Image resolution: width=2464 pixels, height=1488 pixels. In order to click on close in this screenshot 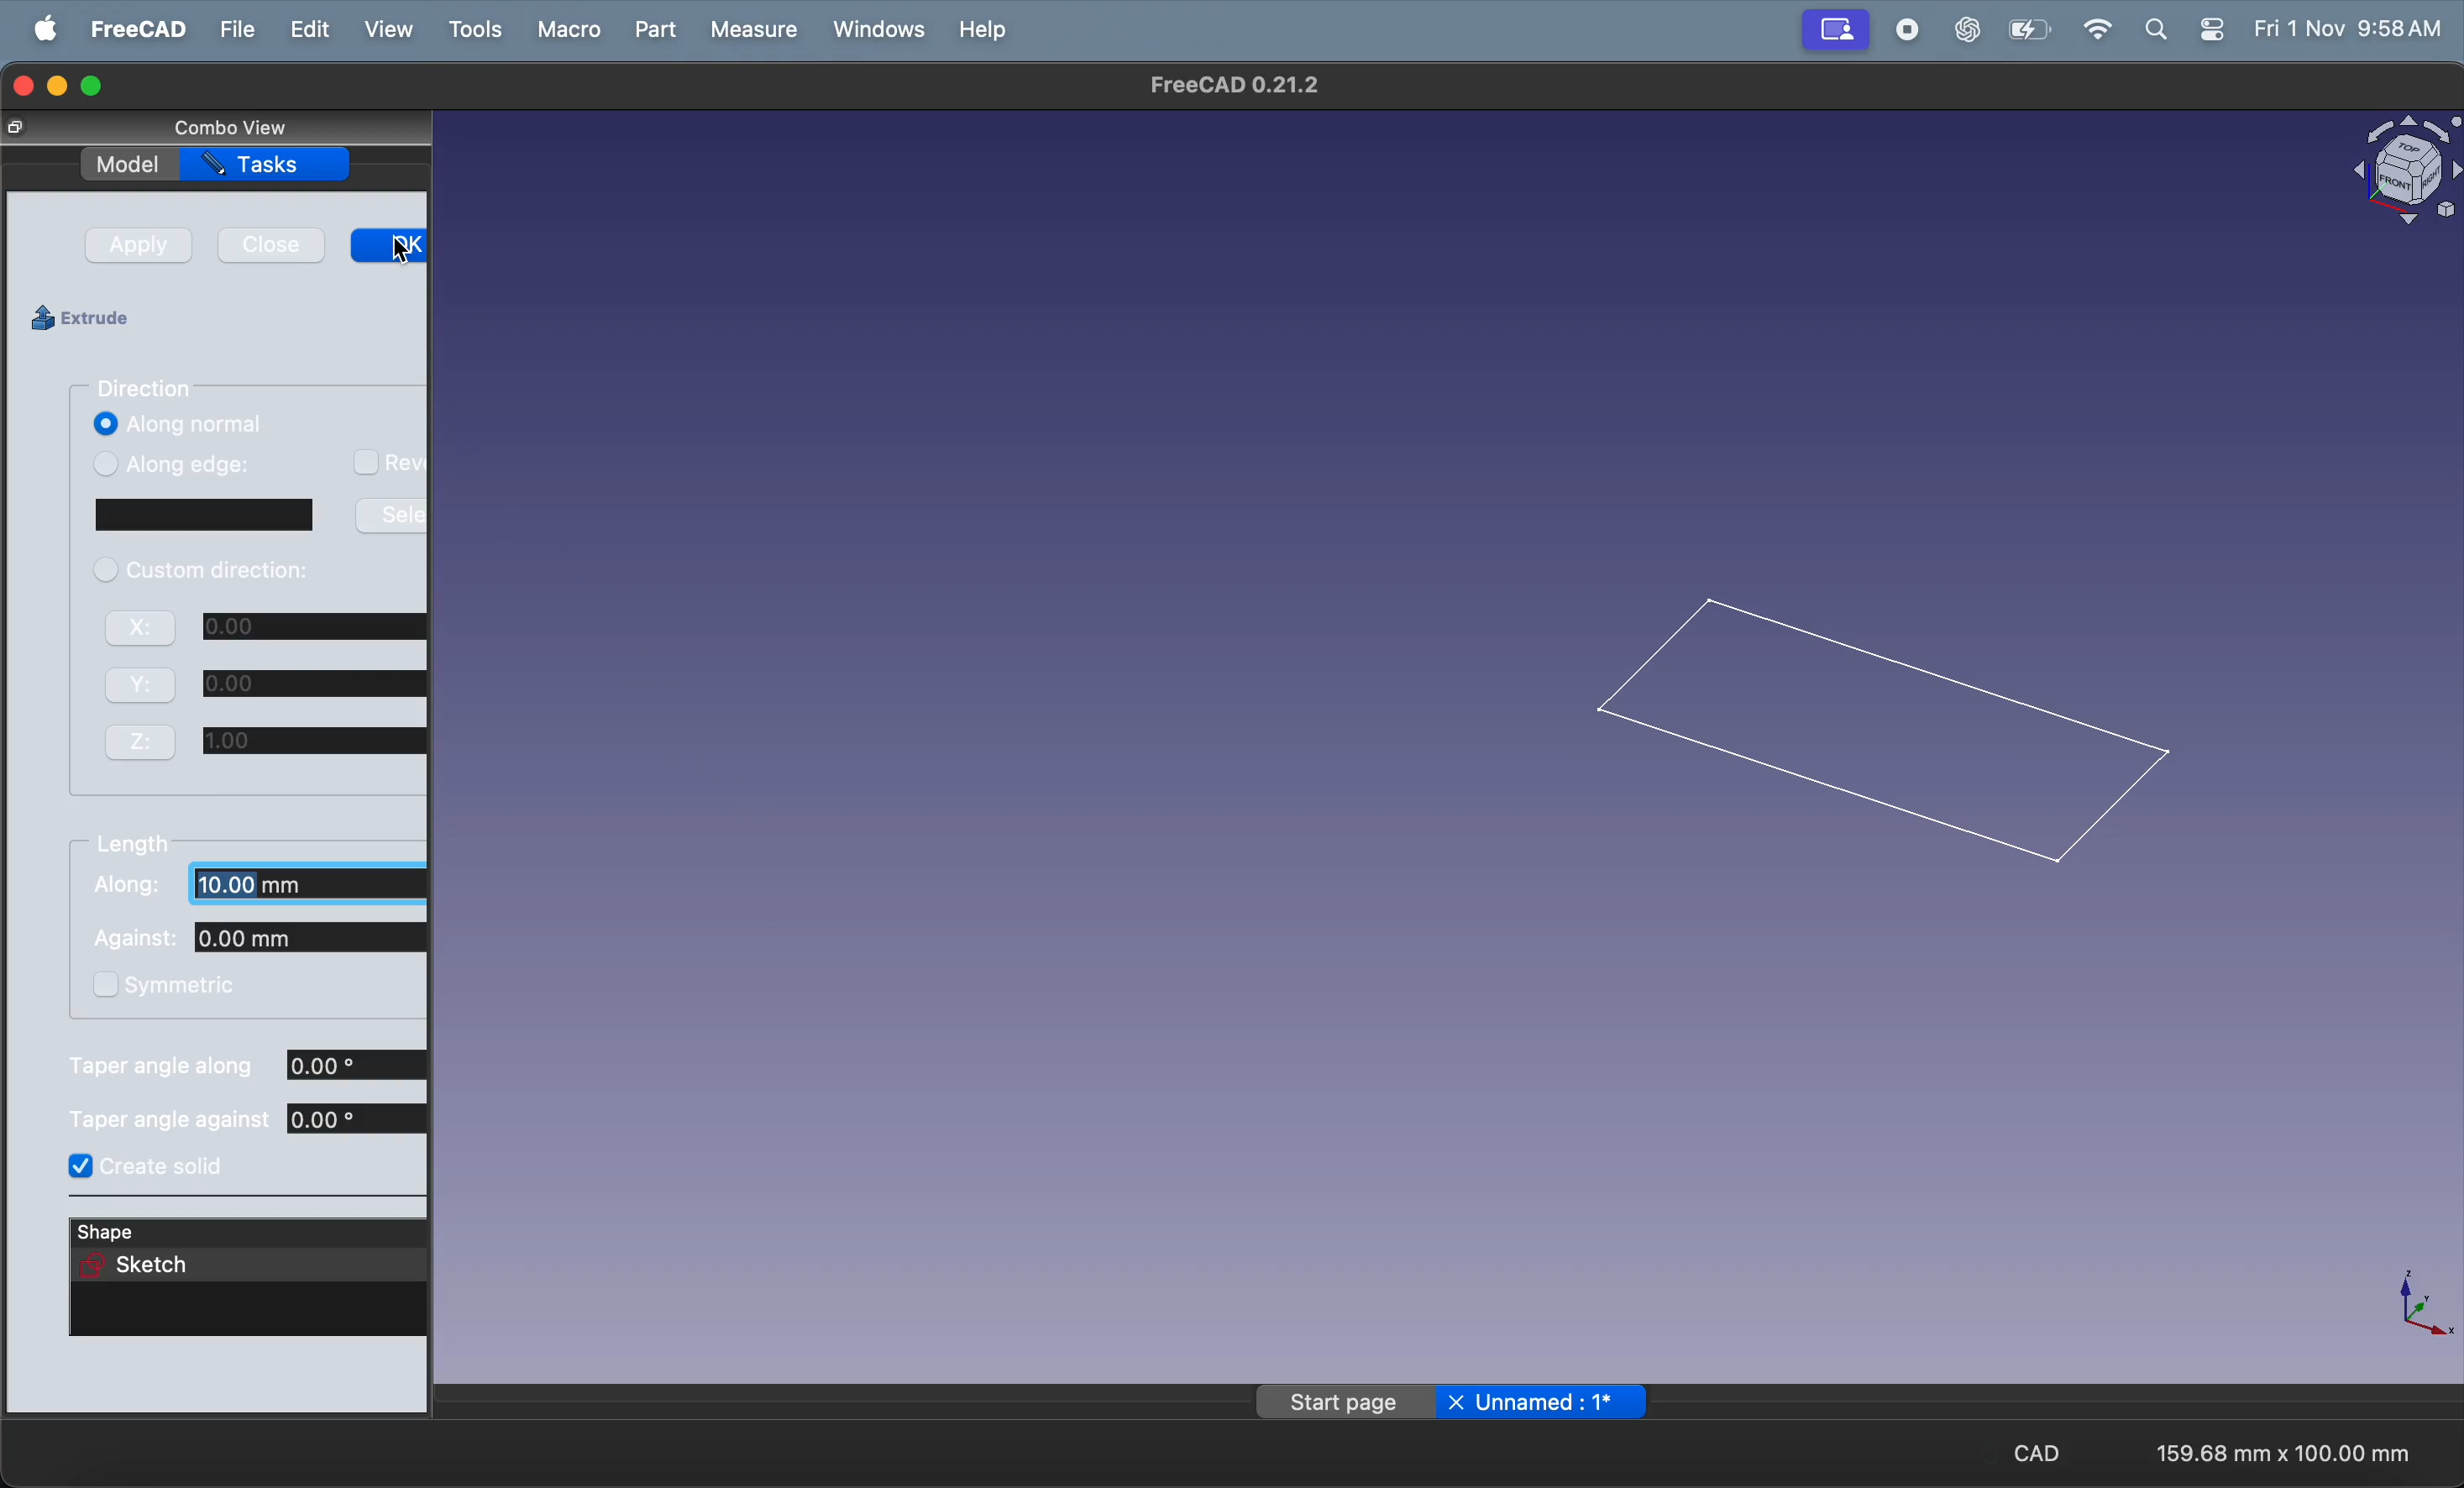, I will do `click(28, 128)`.